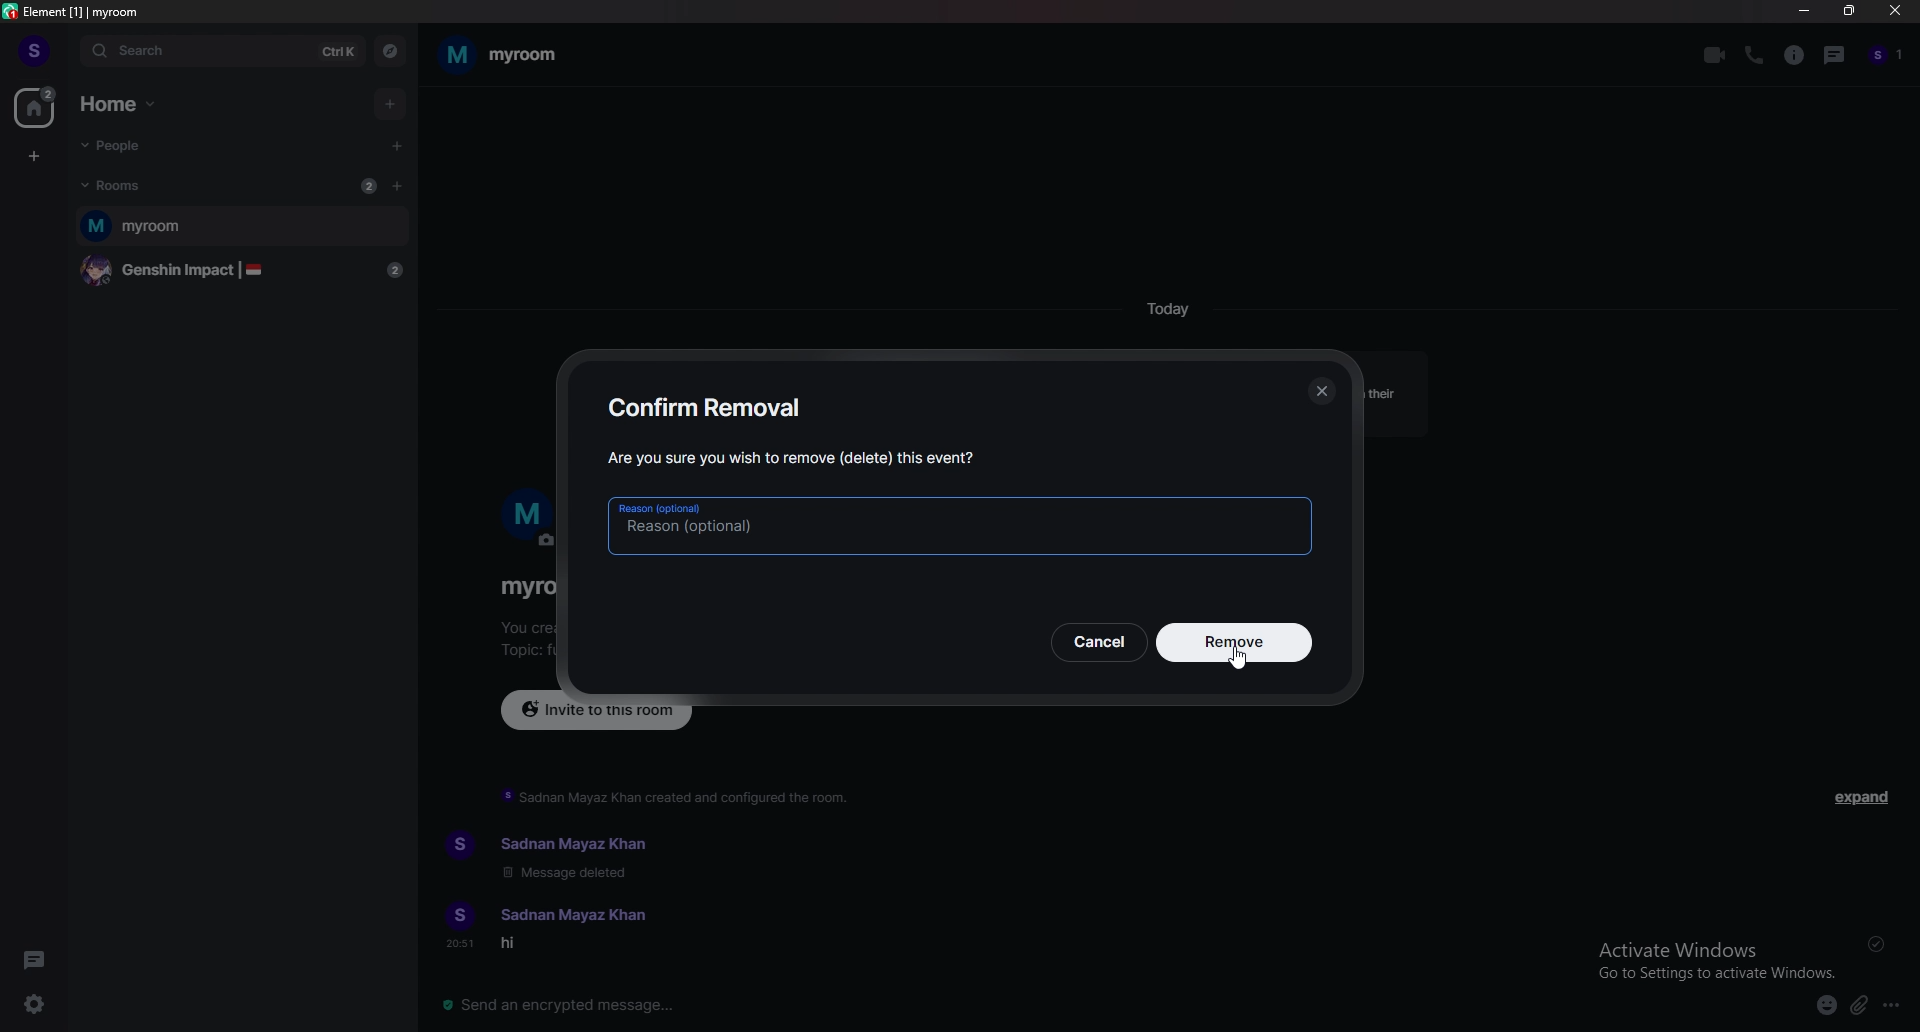 The image size is (1920, 1032). I want to click on rooms, so click(123, 185).